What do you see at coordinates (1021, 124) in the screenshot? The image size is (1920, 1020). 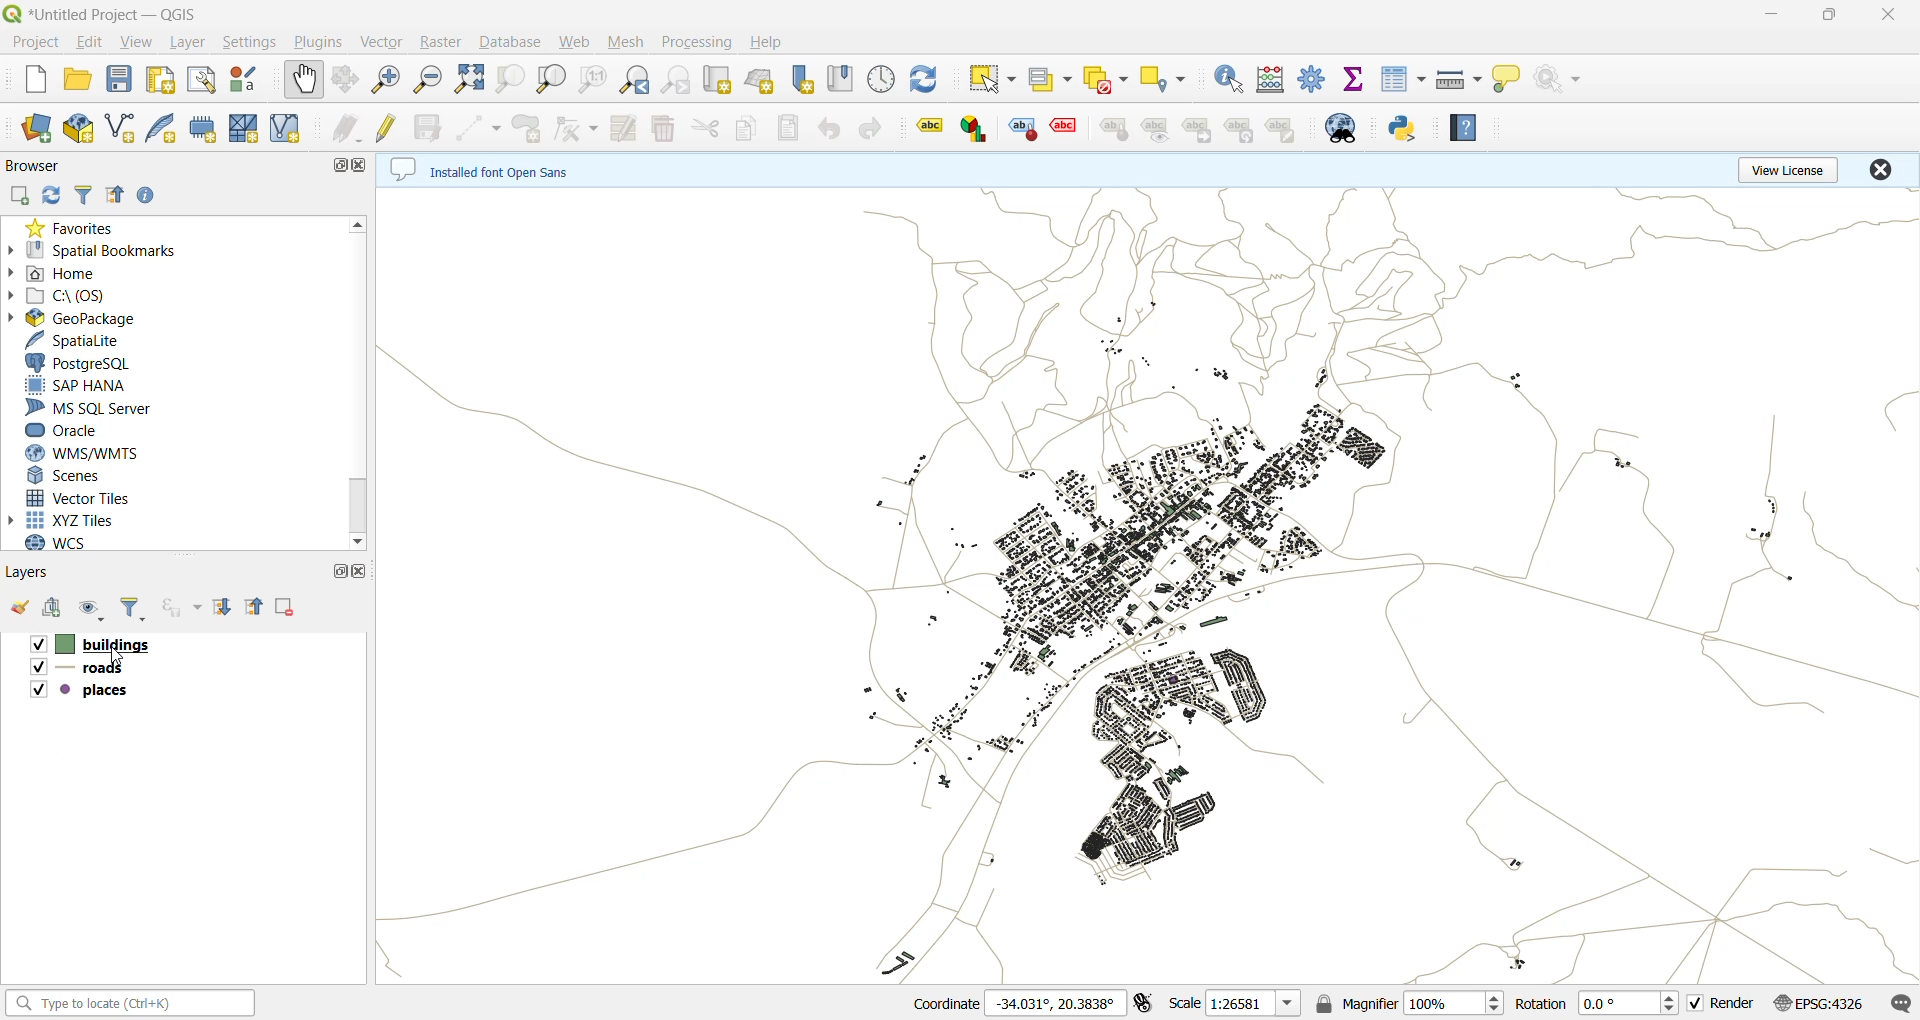 I see `highlight pinned labels and diagram` at bounding box center [1021, 124].